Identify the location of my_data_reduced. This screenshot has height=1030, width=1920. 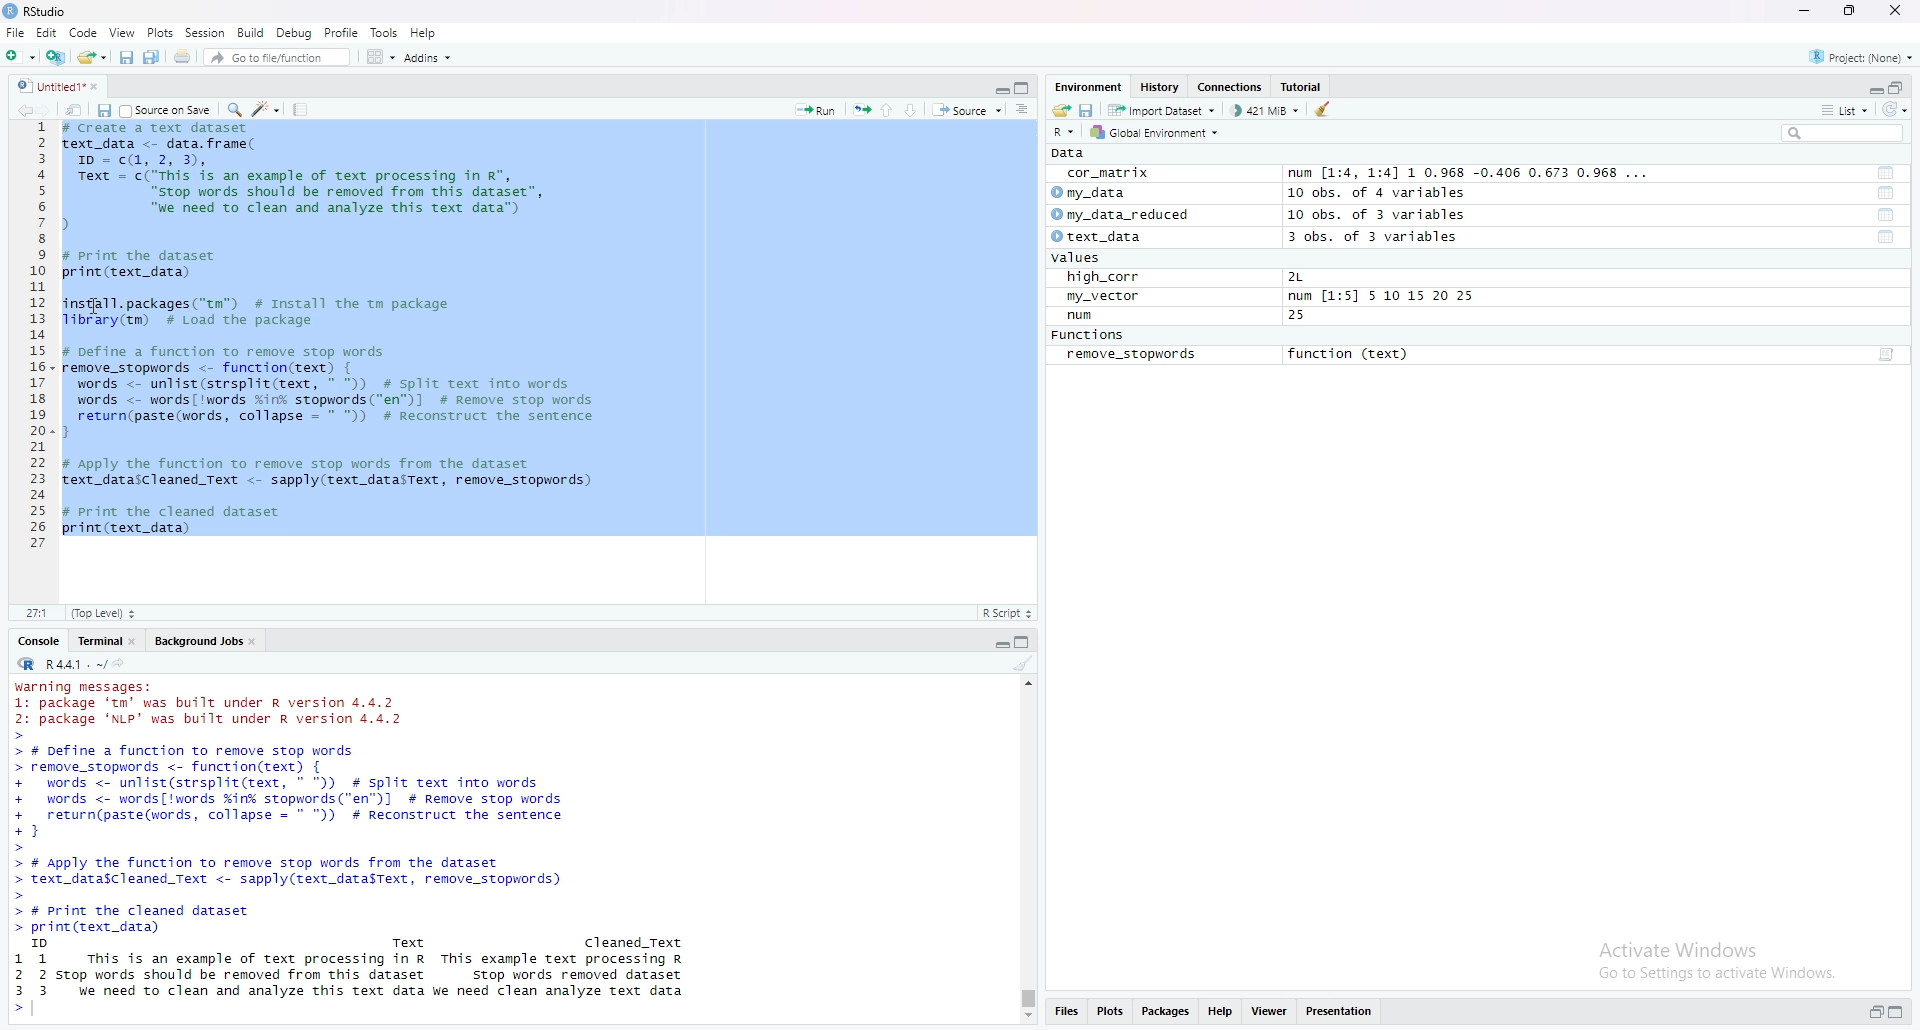
(1120, 214).